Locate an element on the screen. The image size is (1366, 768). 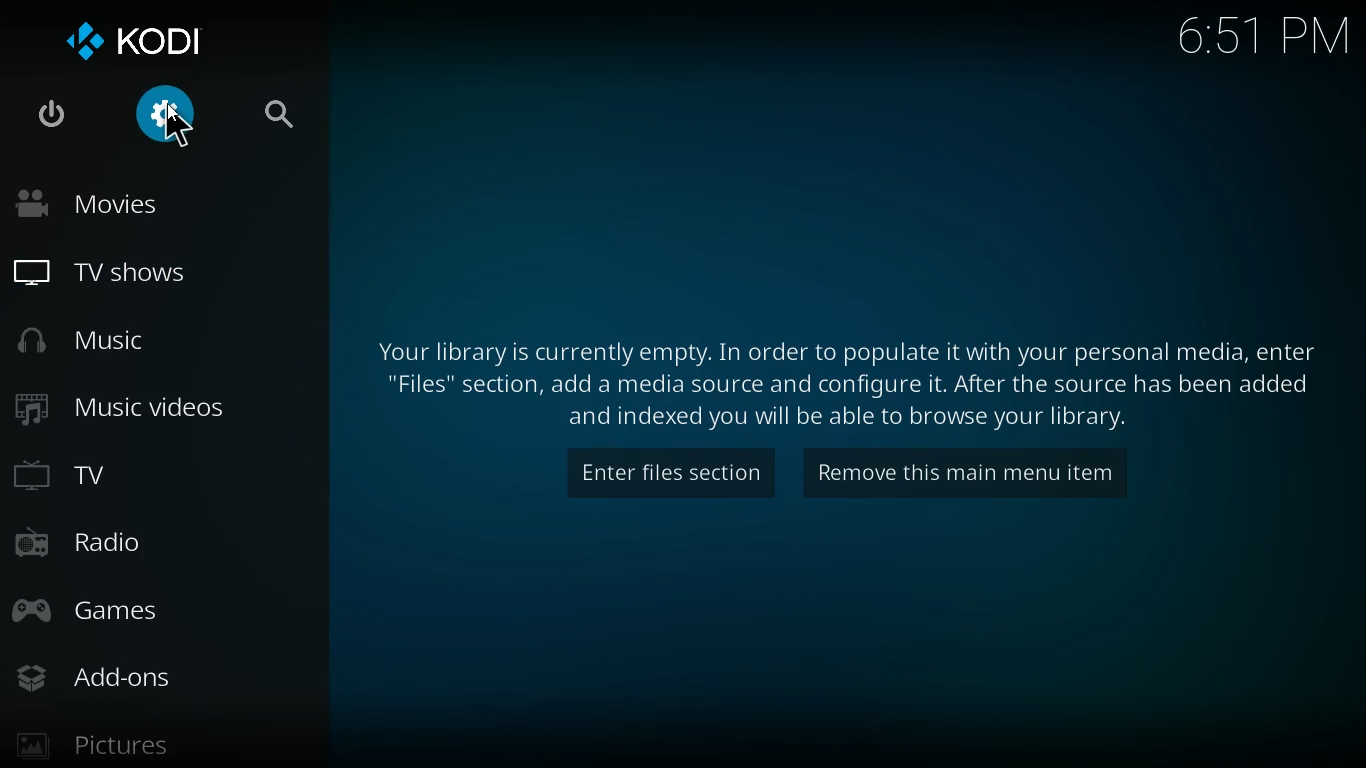
add-ons is located at coordinates (115, 678).